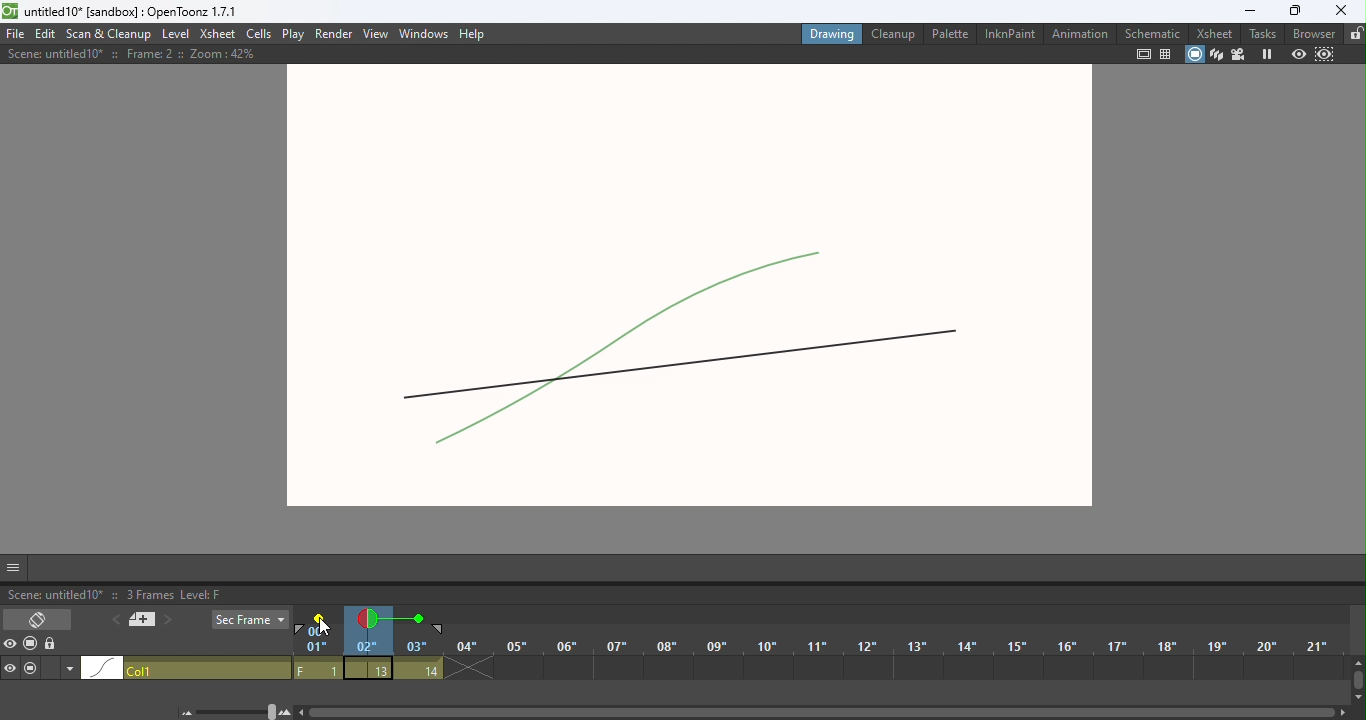  I want to click on Tasks, so click(1261, 33).